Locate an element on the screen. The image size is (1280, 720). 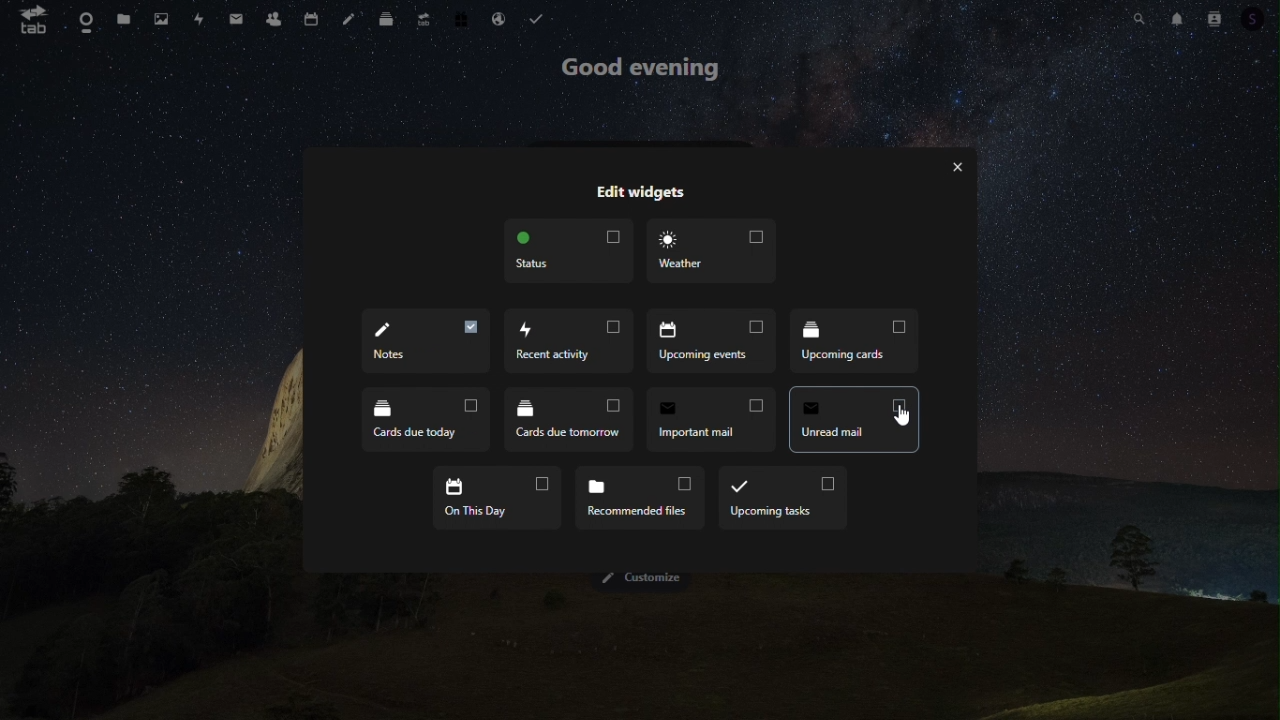
Activity is located at coordinates (199, 18).